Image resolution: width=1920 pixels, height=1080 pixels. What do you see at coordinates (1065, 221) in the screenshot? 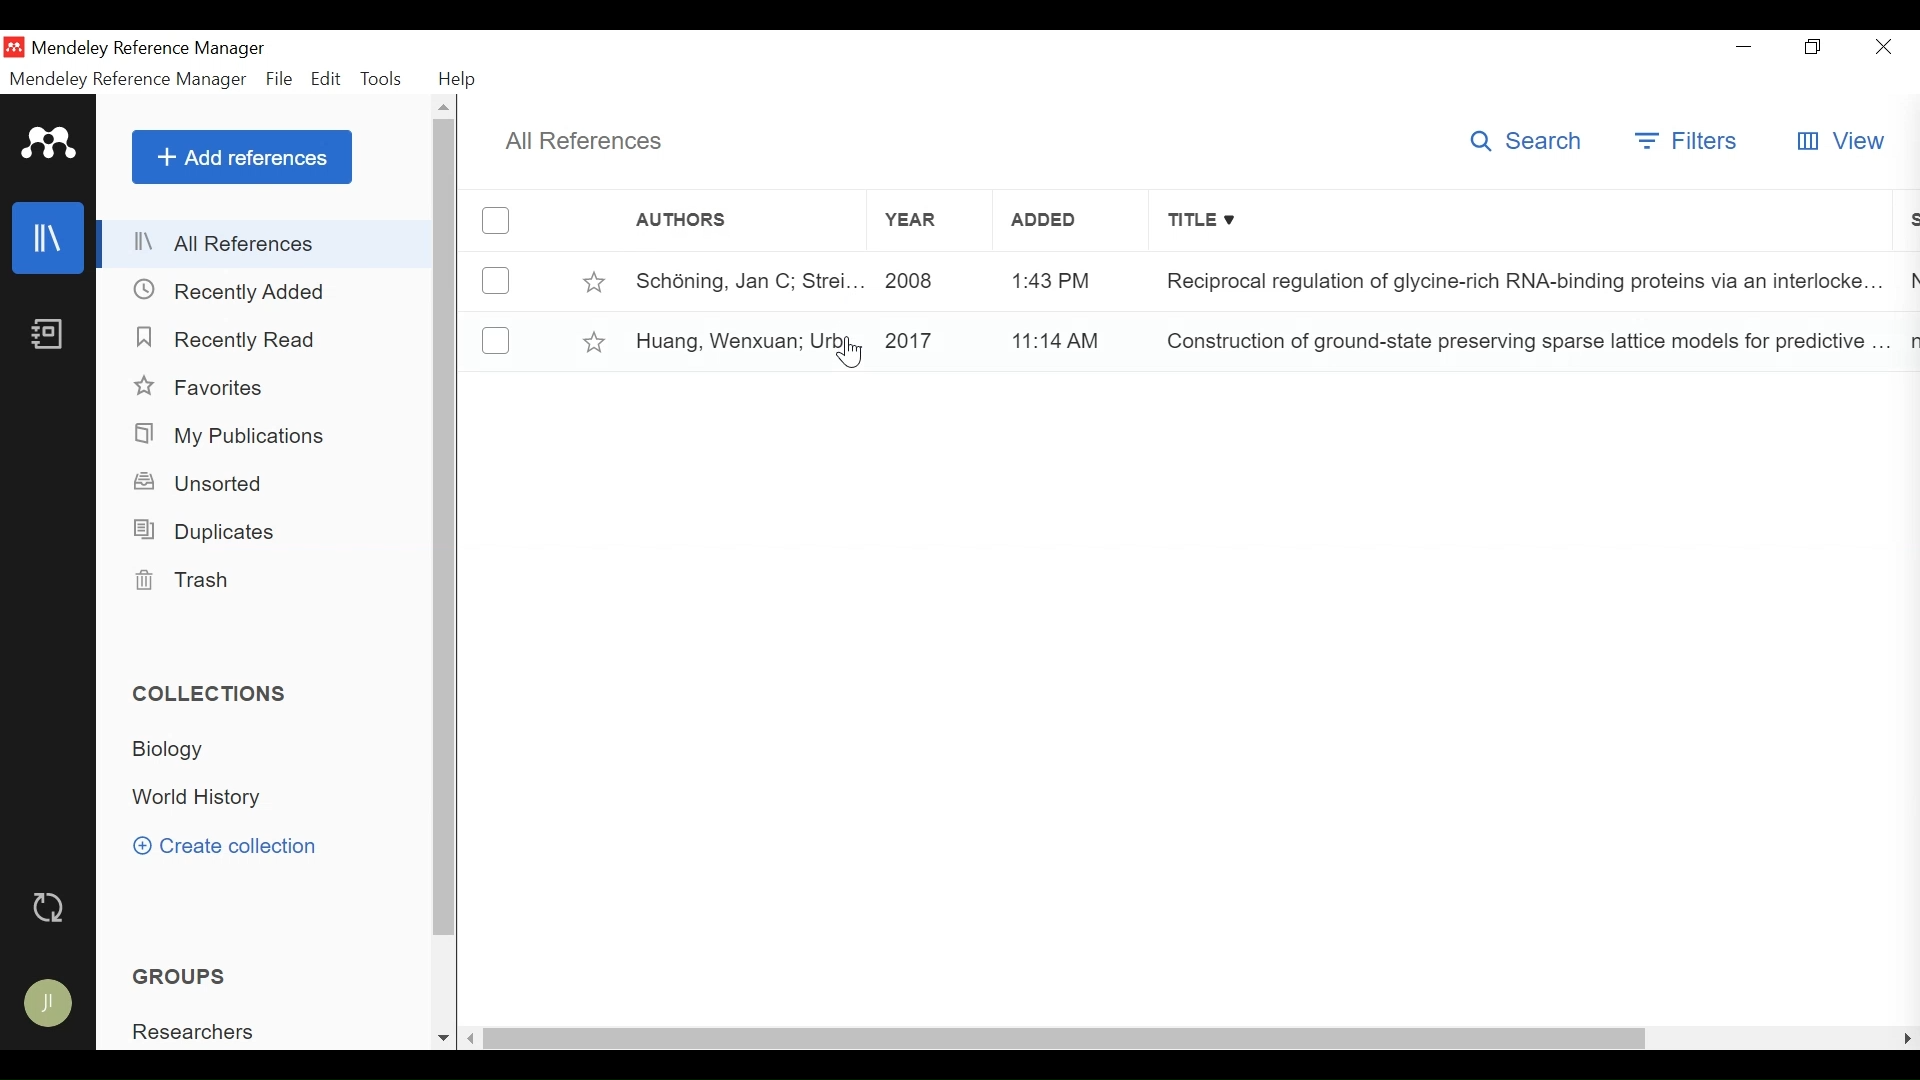
I see `Added` at bounding box center [1065, 221].